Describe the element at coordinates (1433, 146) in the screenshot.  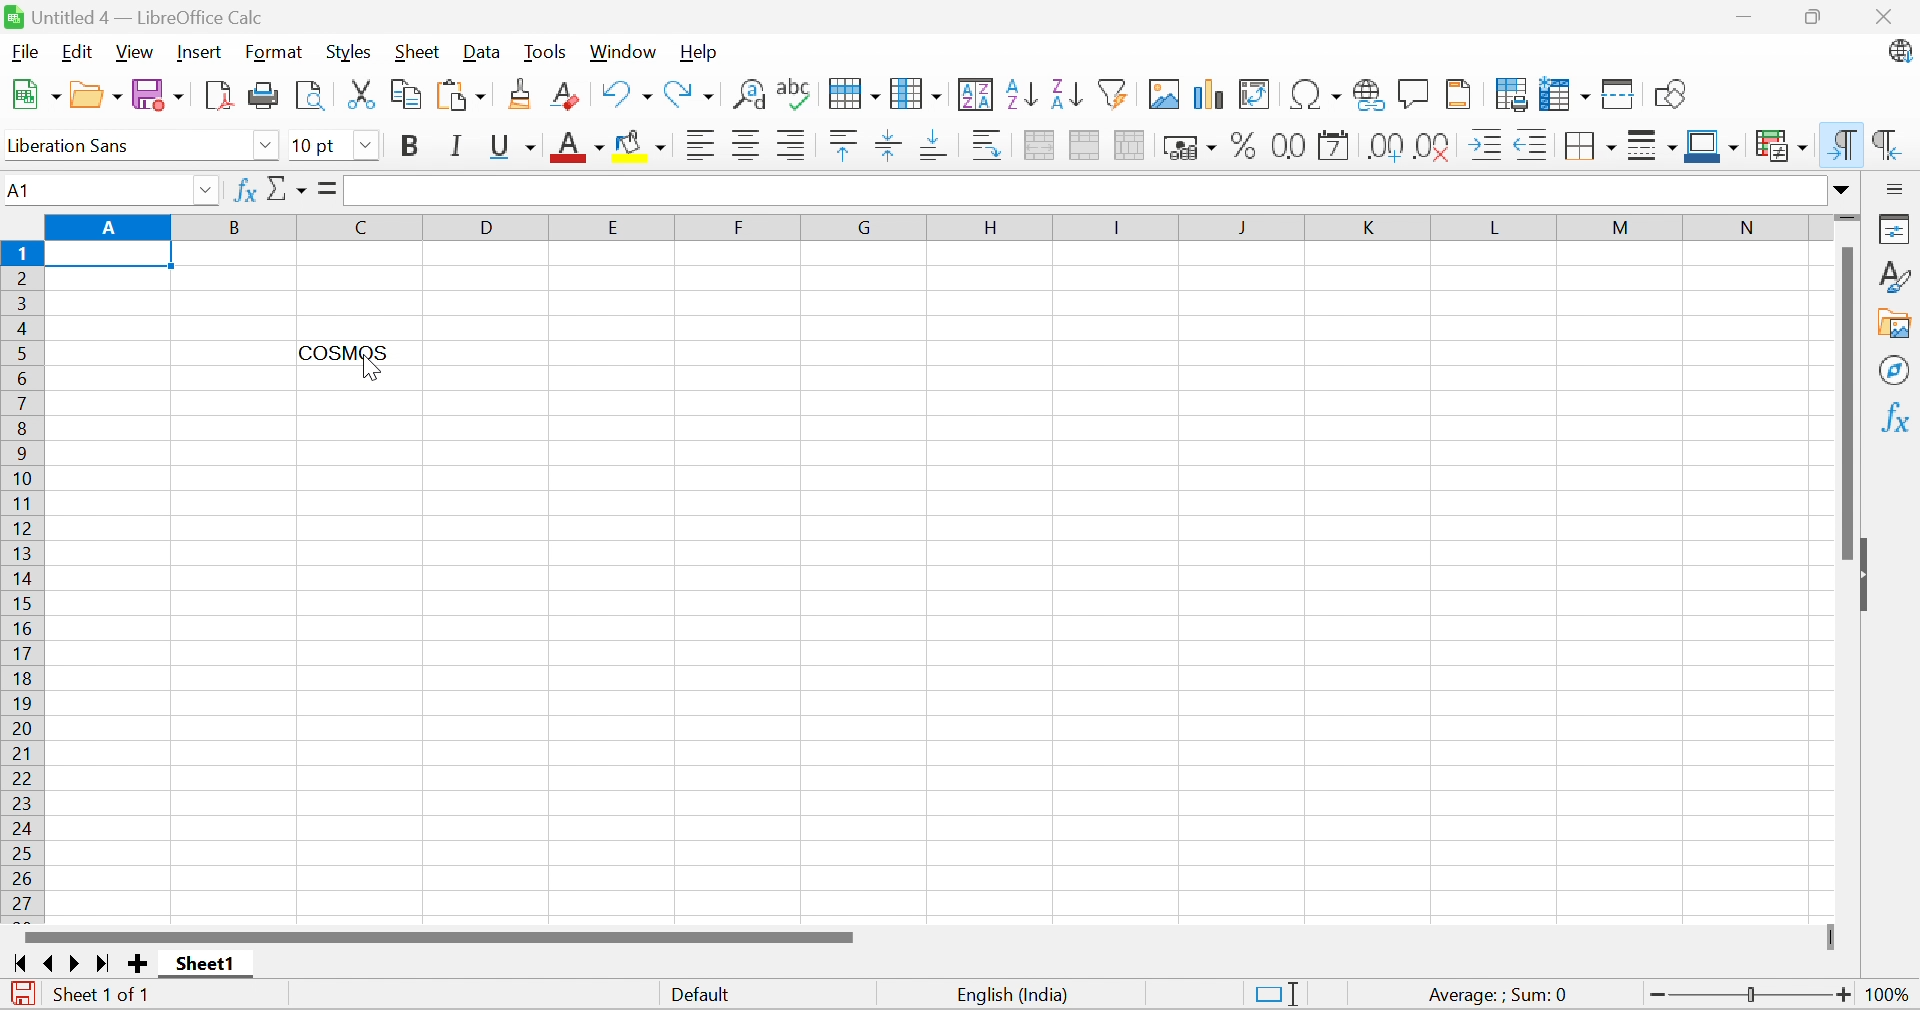
I see `Remove Decimal Place` at that location.